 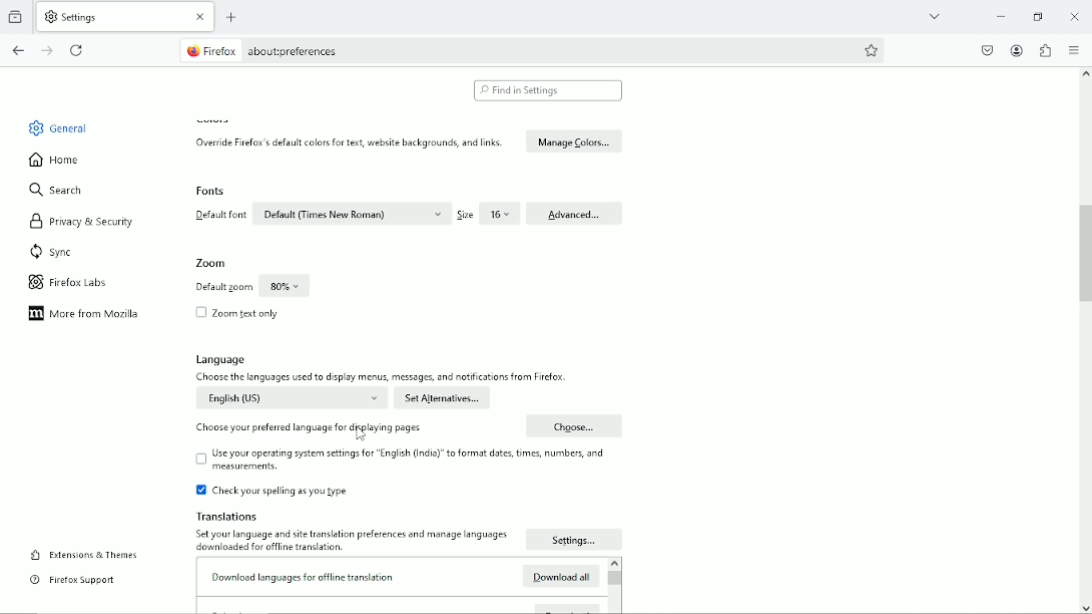 I want to click on account, so click(x=1017, y=50).